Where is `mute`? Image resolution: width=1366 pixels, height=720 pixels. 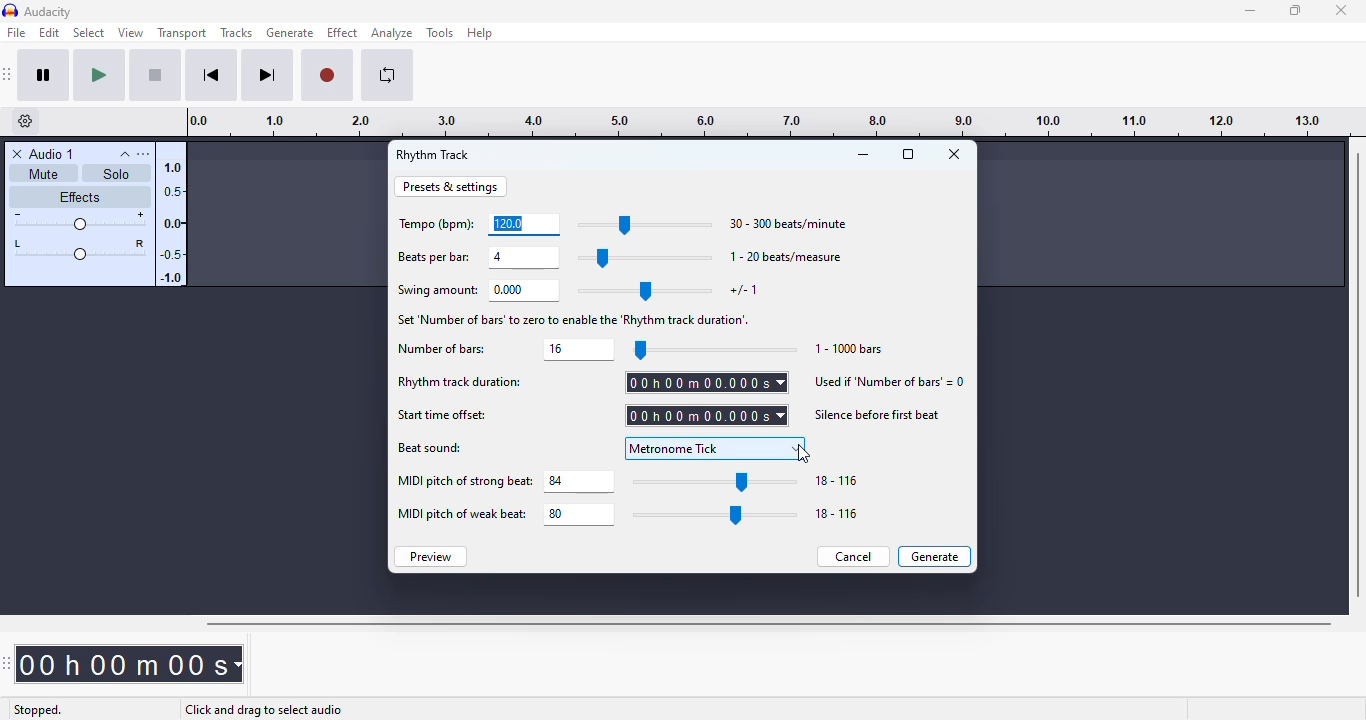 mute is located at coordinates (44, 173).